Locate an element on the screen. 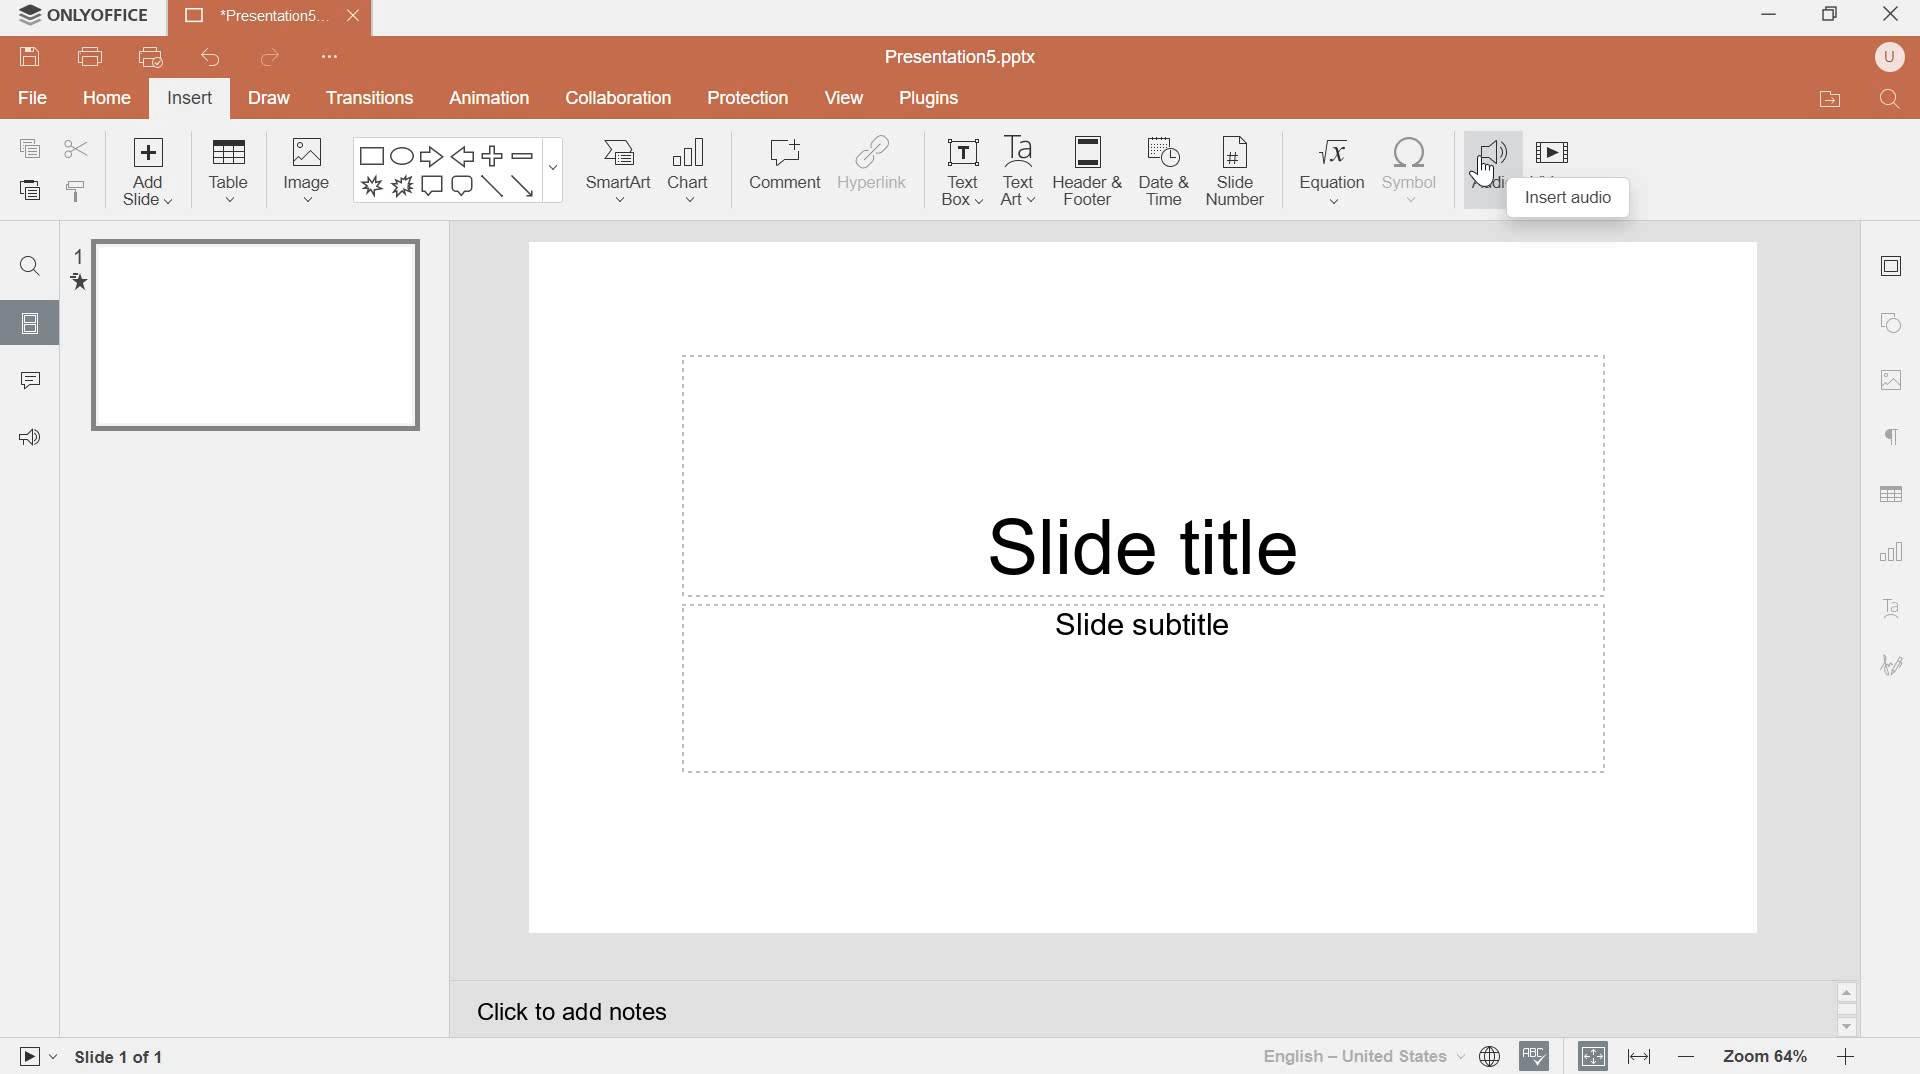 The width and height of the screenshot is (1920, 1074). Draw is located at coordinates (269, 100).